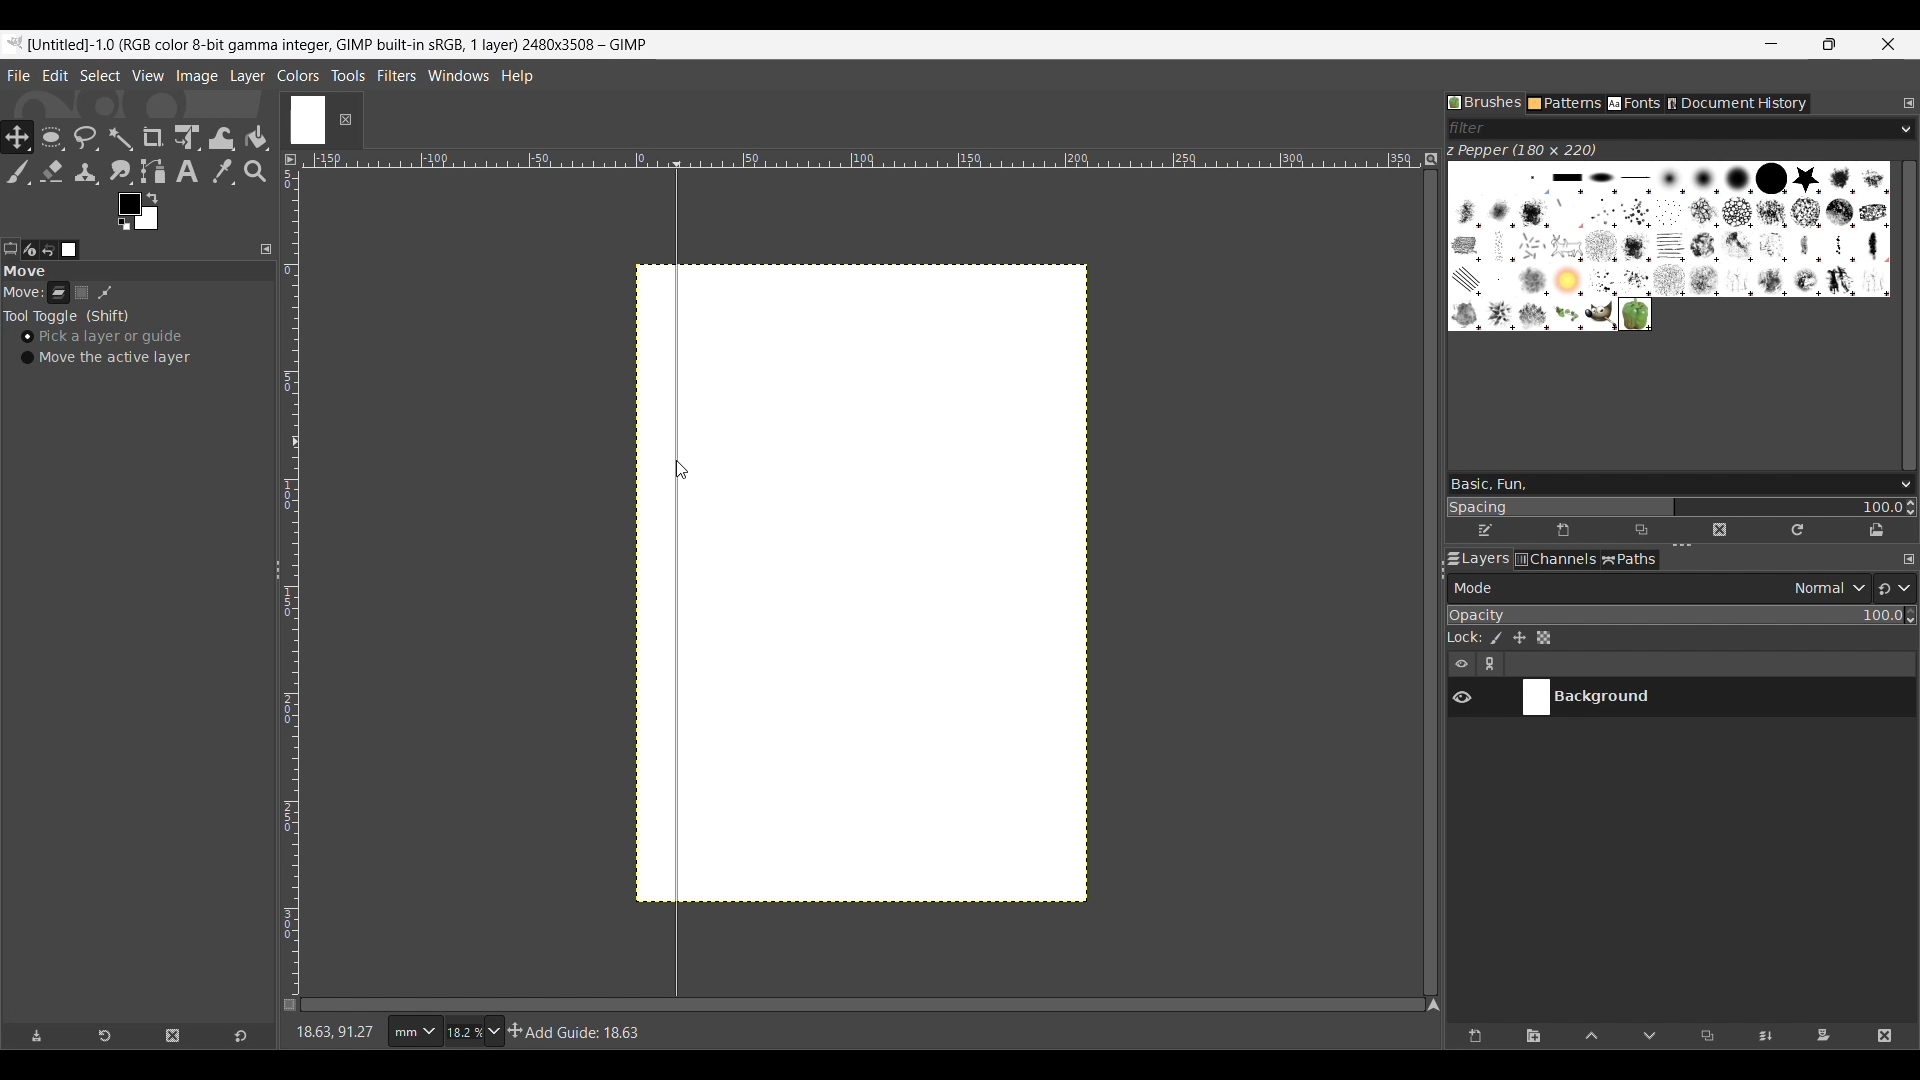 The height and width of the screenshot is (1080, 1920). I want to click on Toggle quick mask on/off, so click(291, 1006).